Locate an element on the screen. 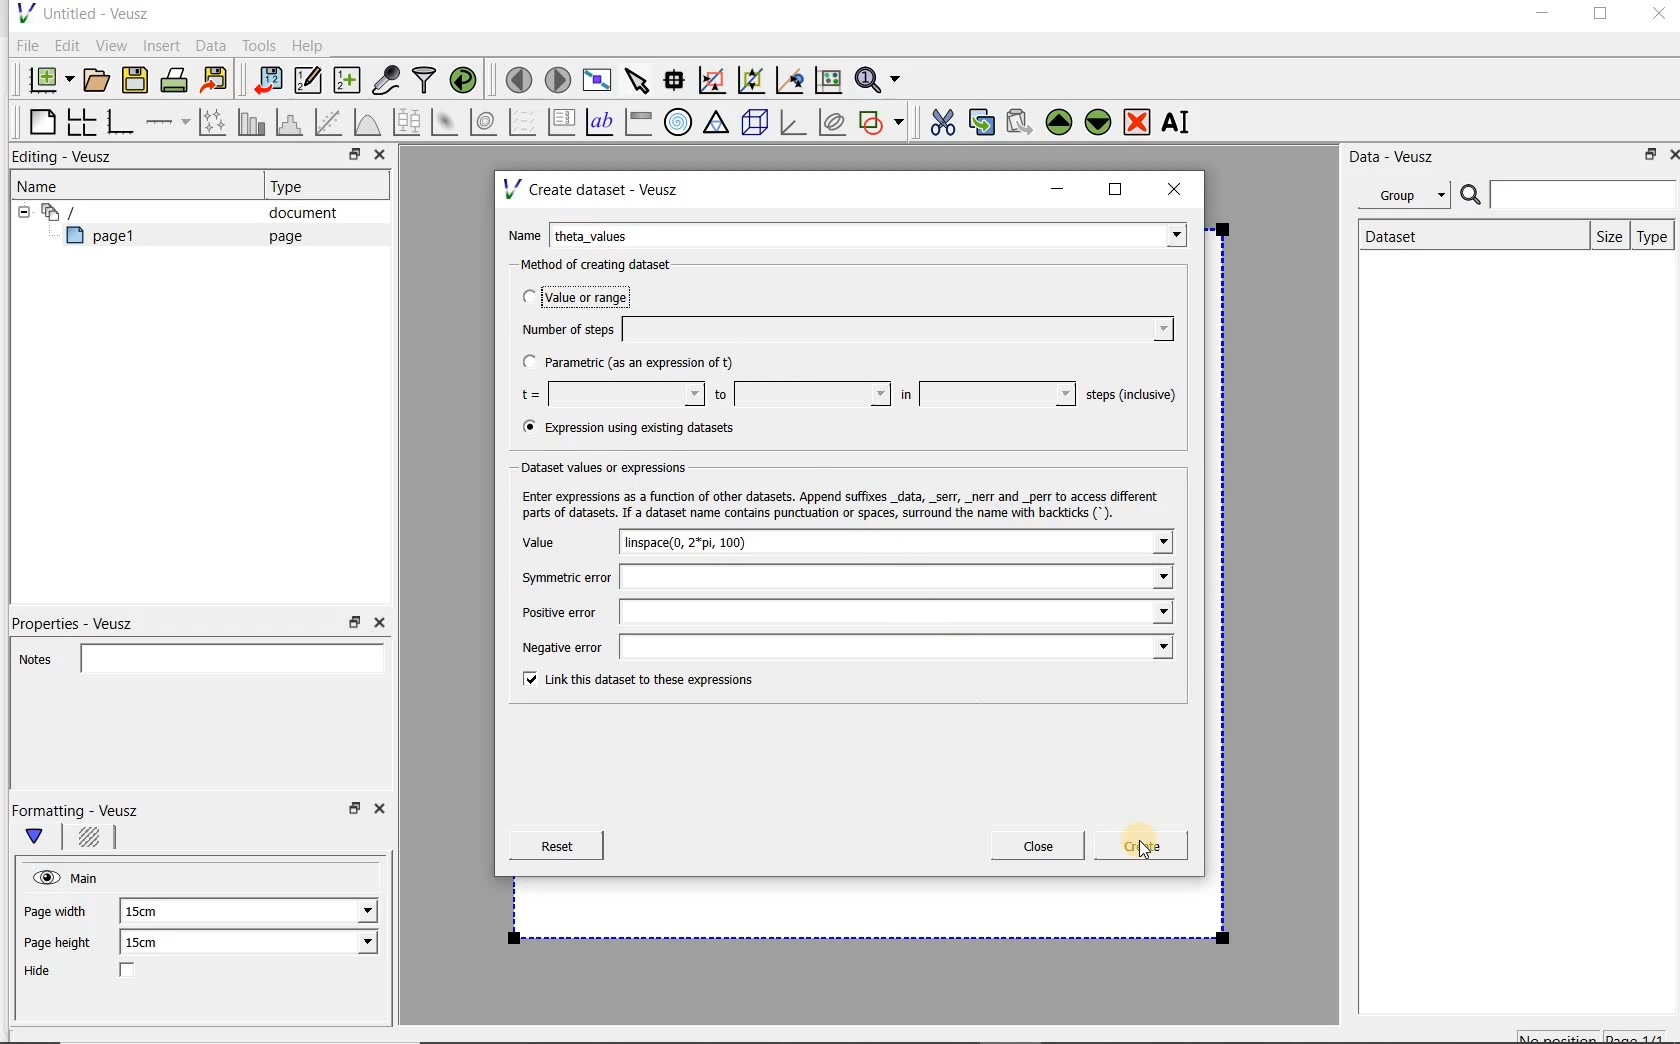 This screenshot has height=1044, width=1680. page1 is located at coordinates (109, 239).